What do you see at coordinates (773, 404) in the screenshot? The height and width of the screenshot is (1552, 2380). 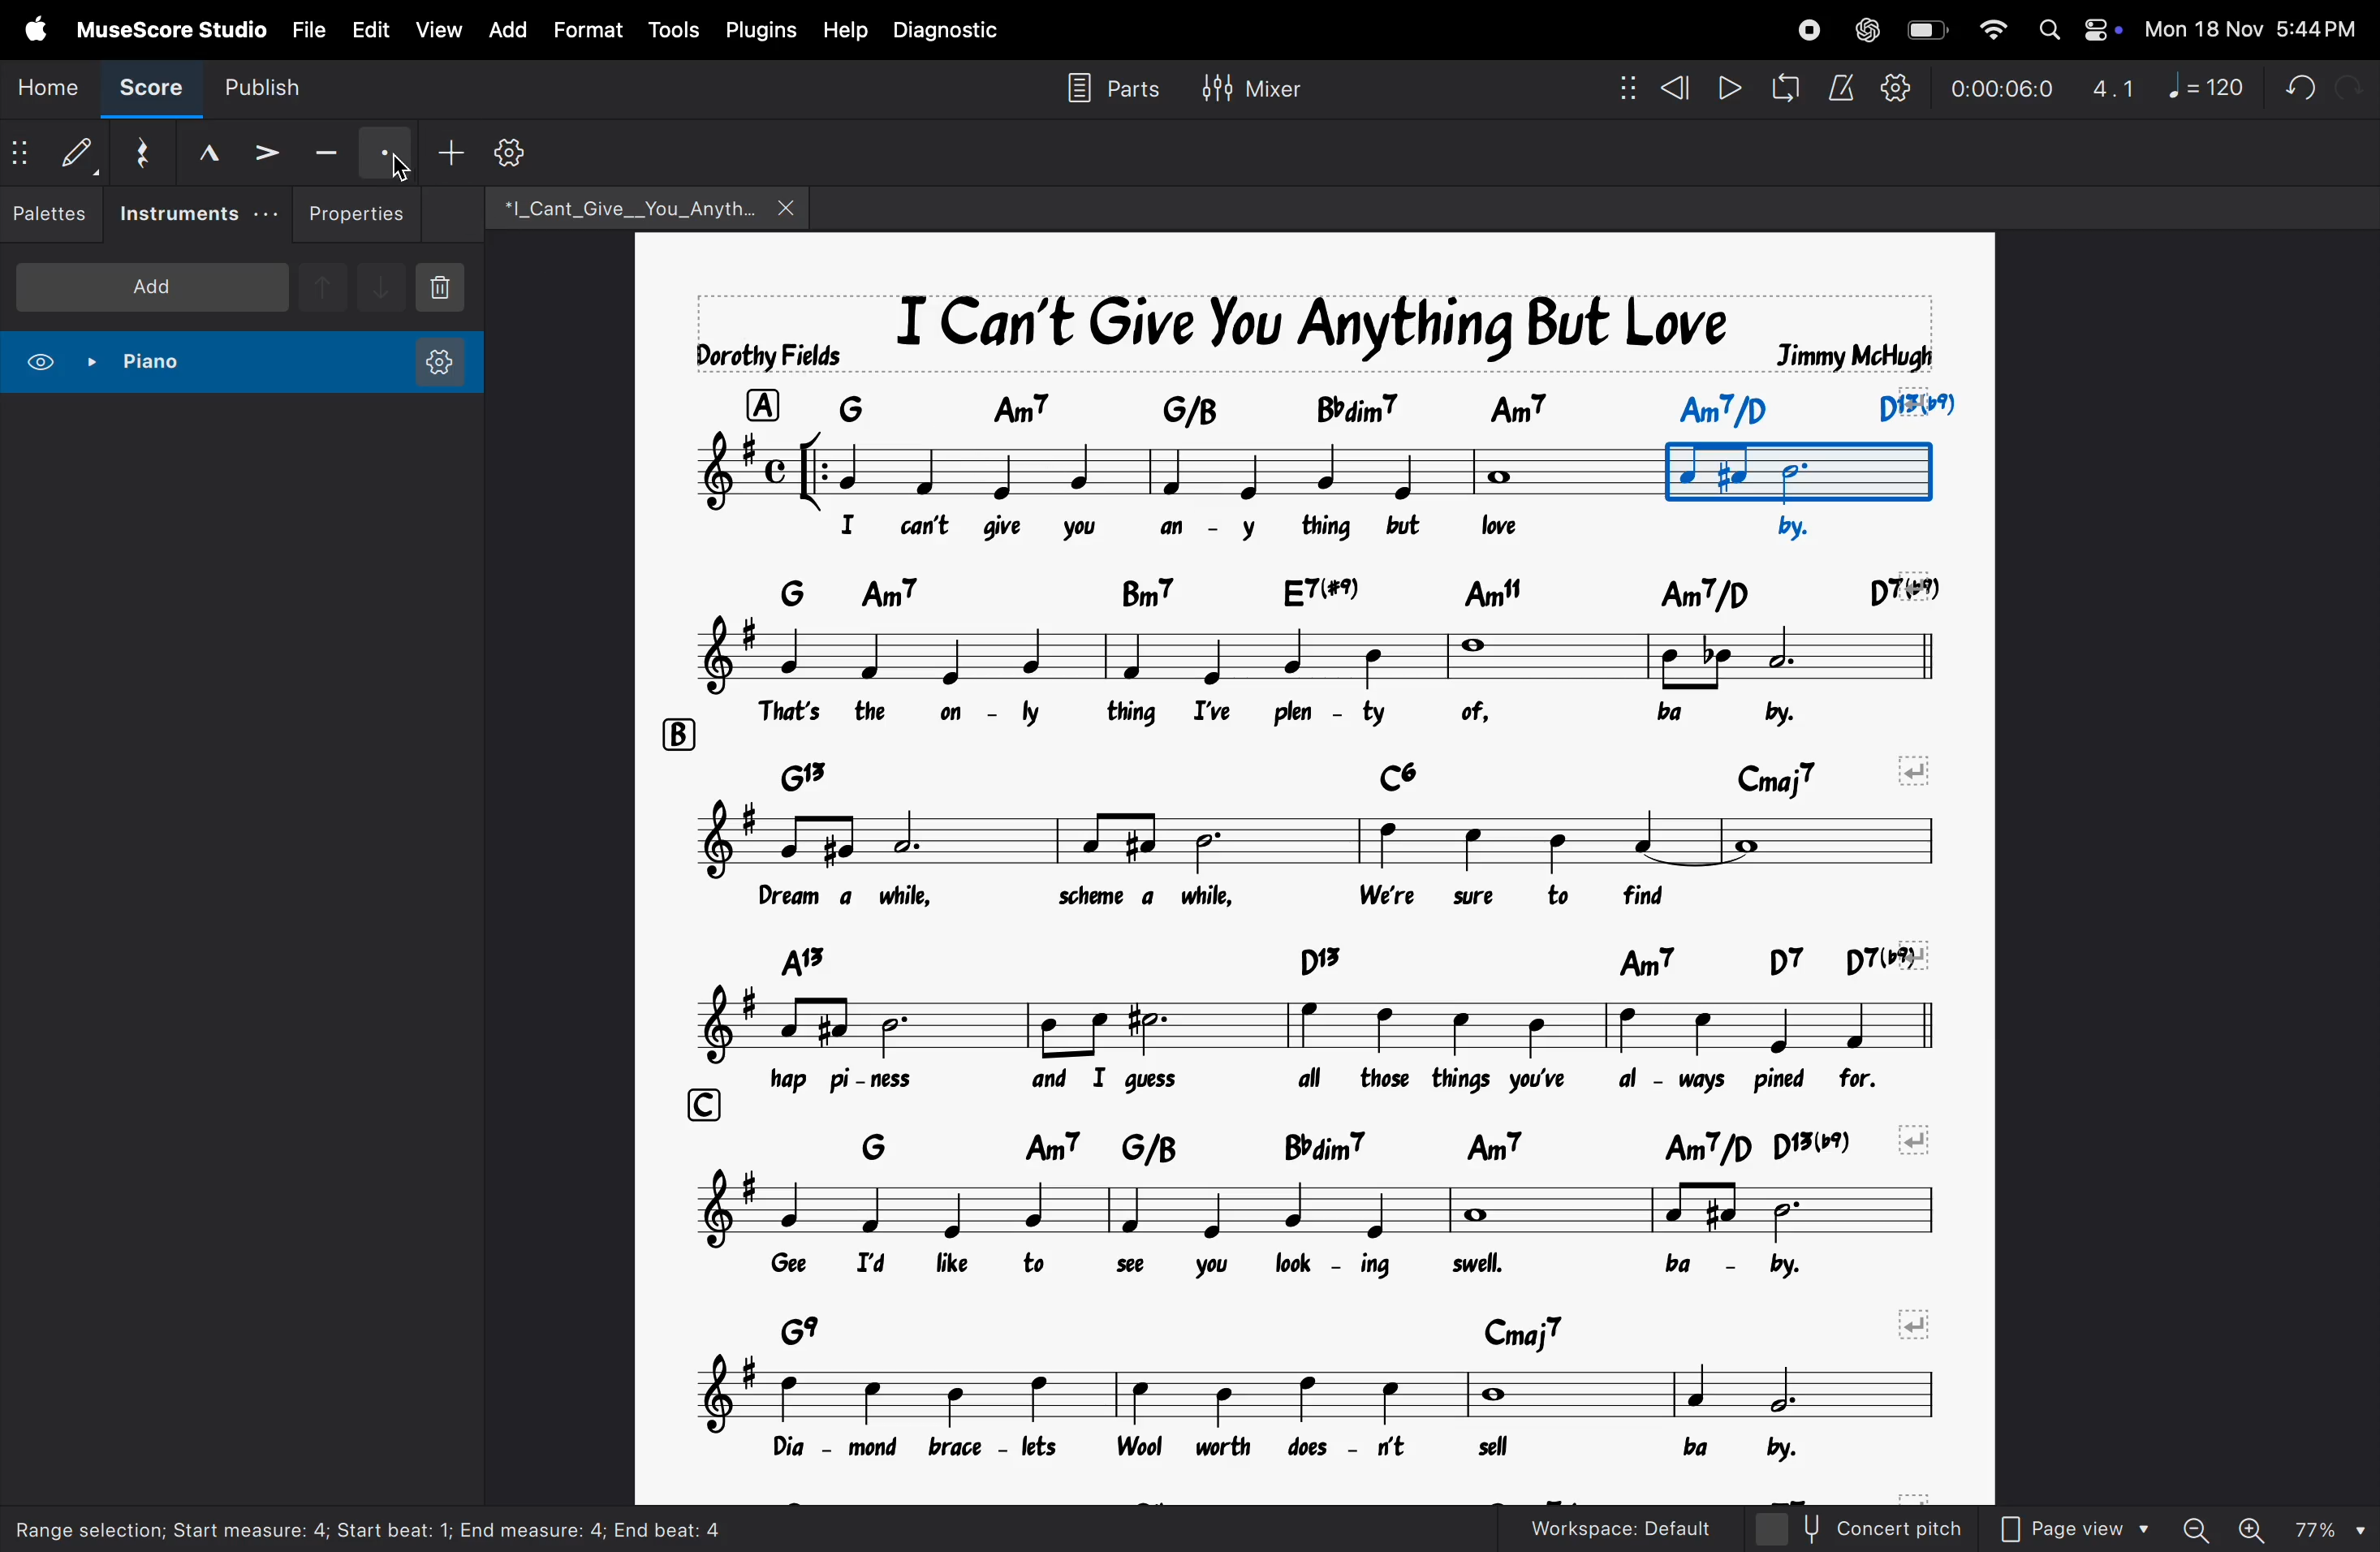 I see `row` at bounding box center [773, 404].